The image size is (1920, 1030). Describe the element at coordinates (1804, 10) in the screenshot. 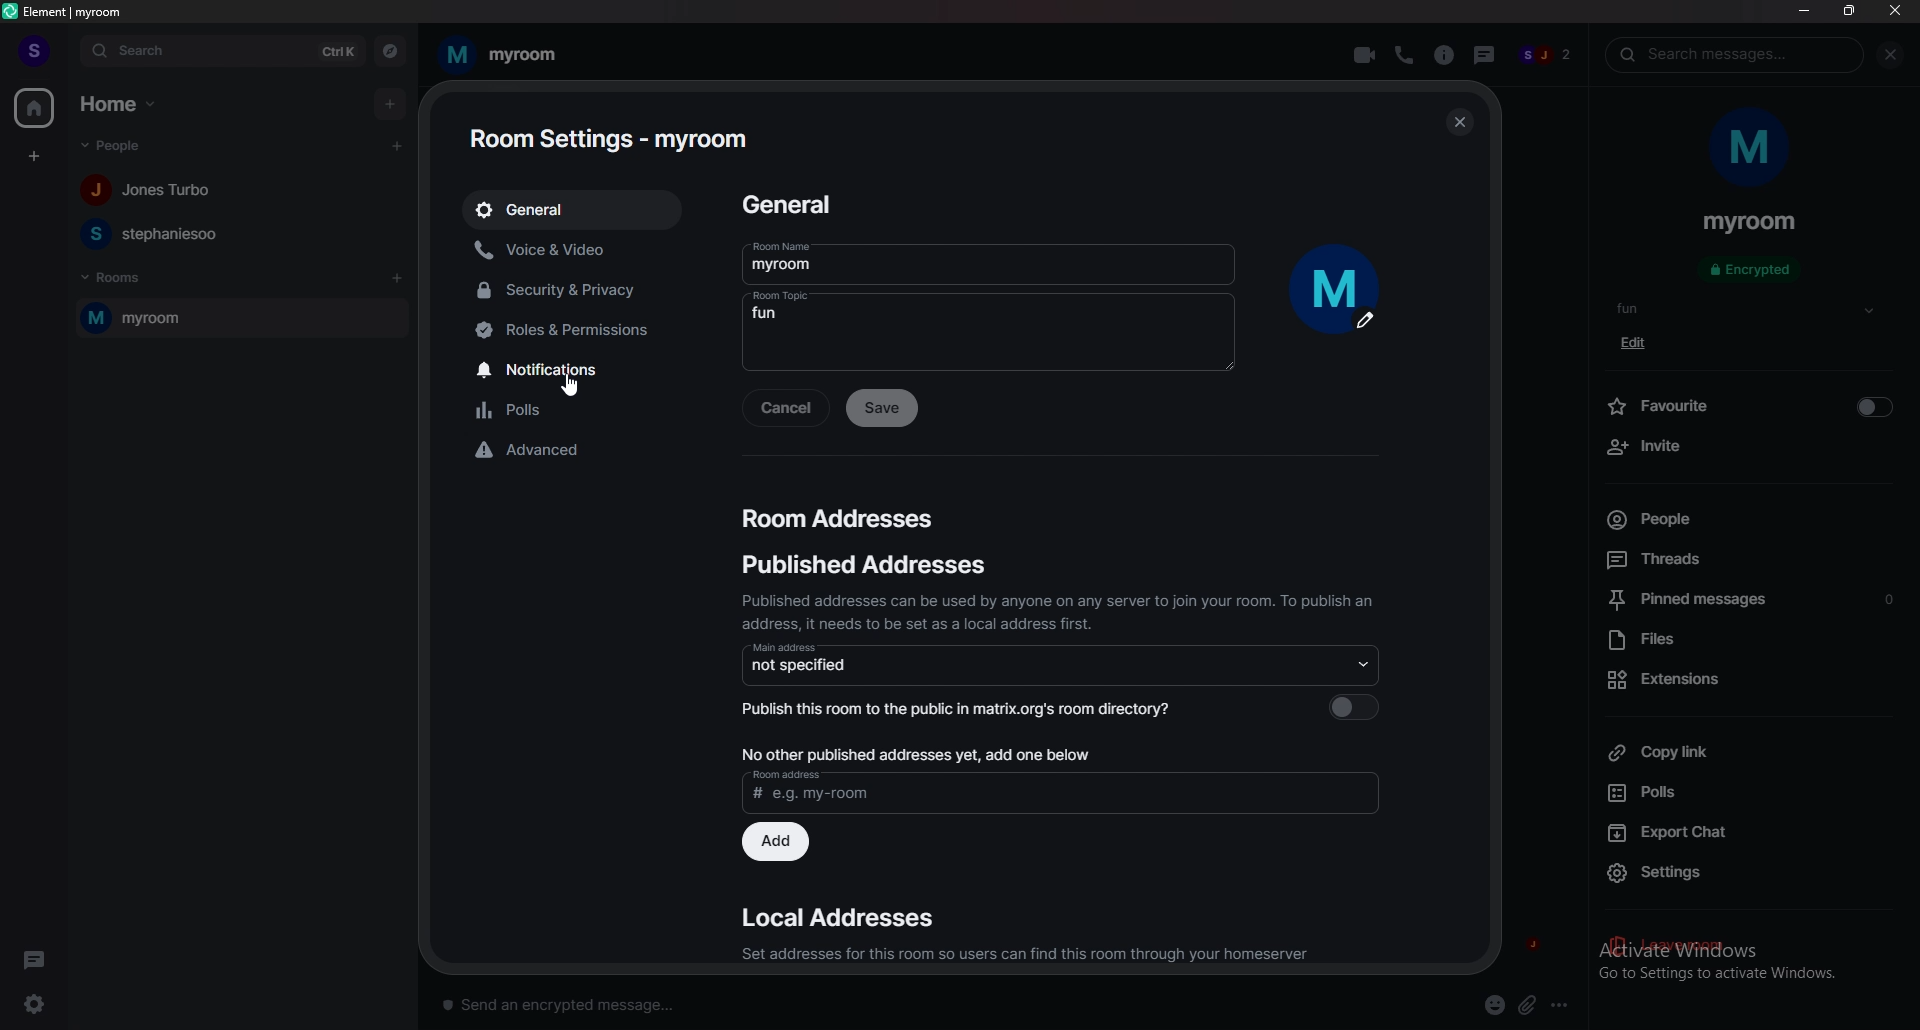

I see `minimize` at that location.